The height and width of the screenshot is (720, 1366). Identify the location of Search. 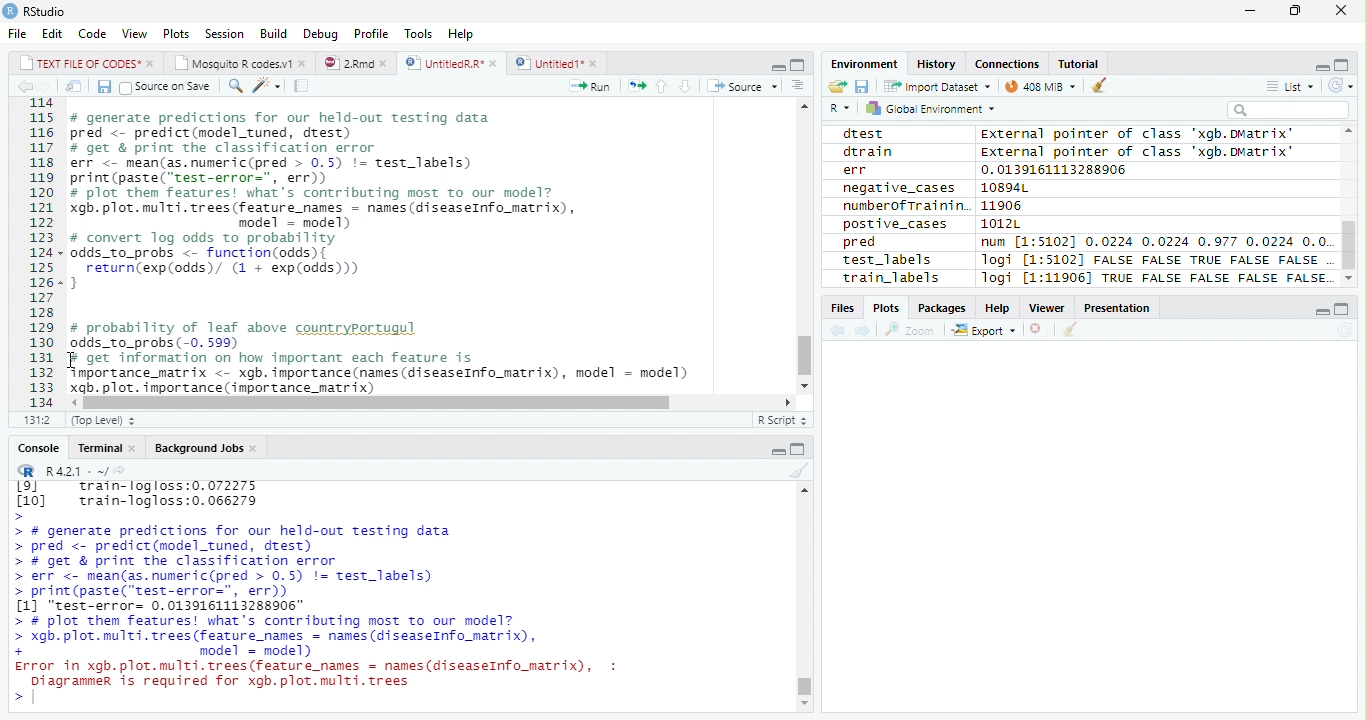
(1288, 110).